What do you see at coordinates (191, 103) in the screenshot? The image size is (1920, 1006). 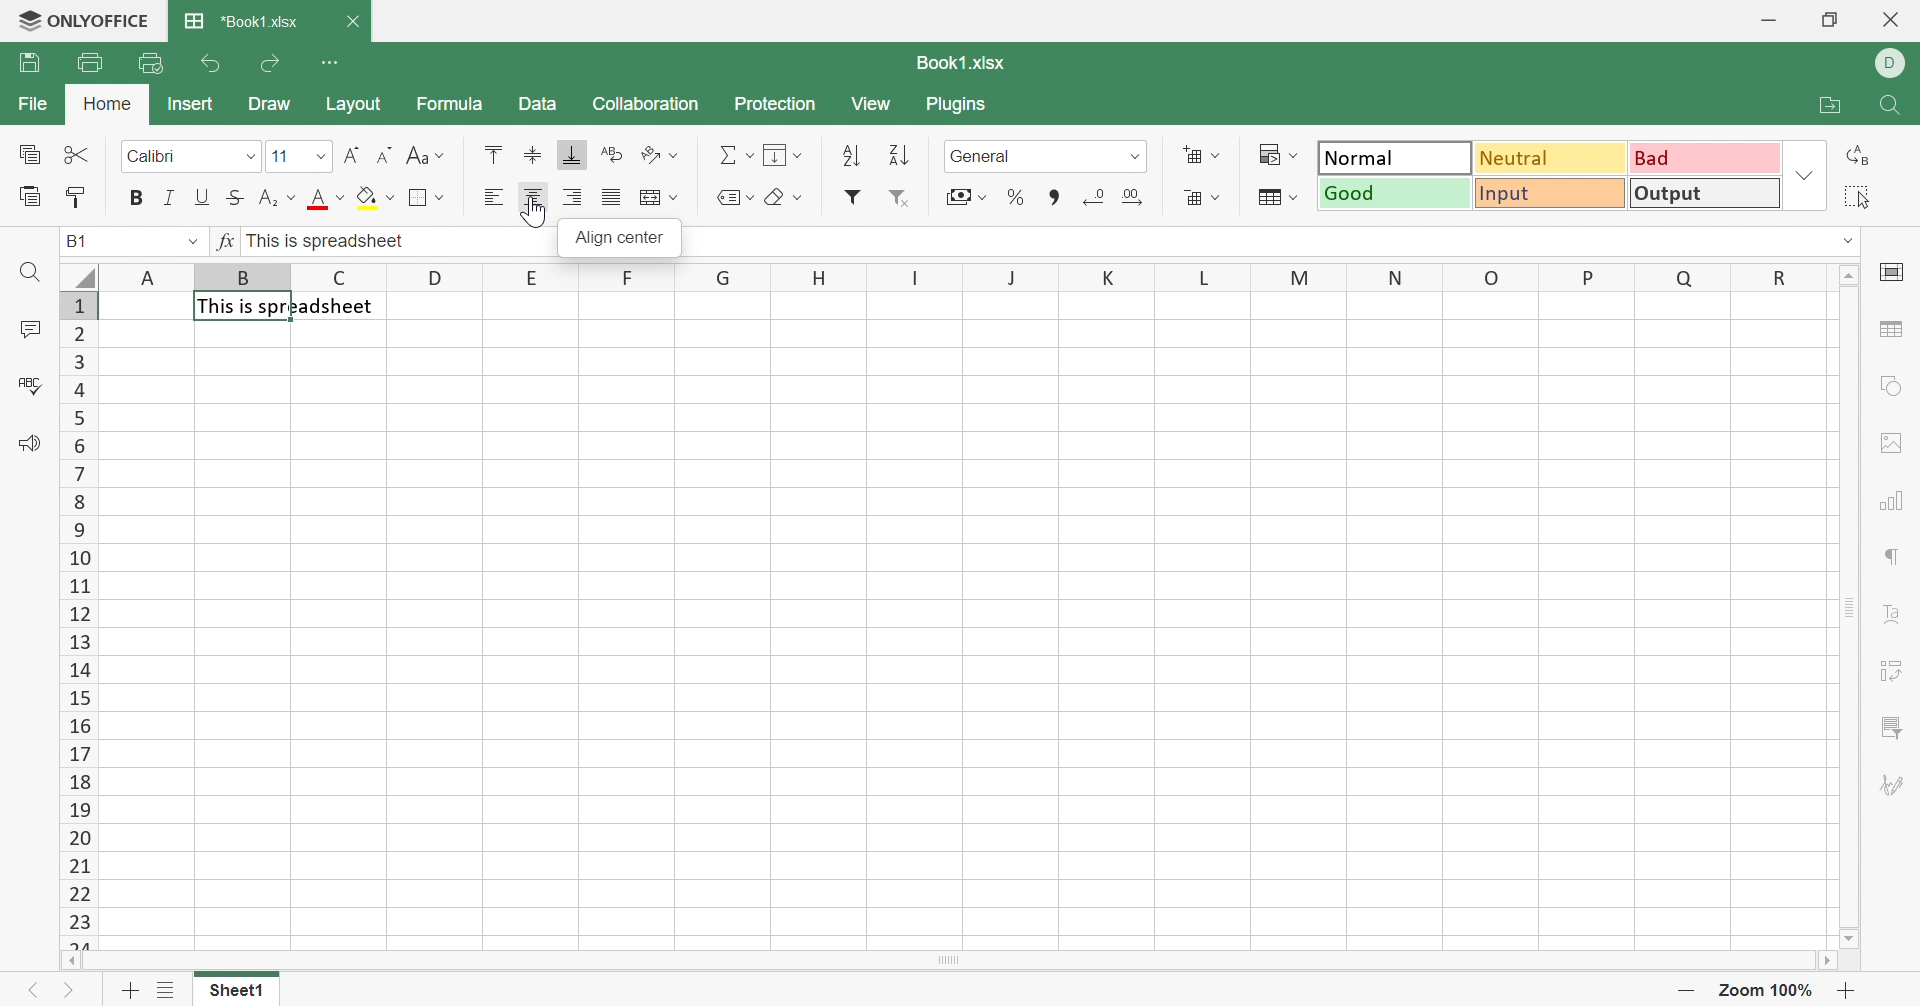 I see `Insert` at bounding box center [191, 103].